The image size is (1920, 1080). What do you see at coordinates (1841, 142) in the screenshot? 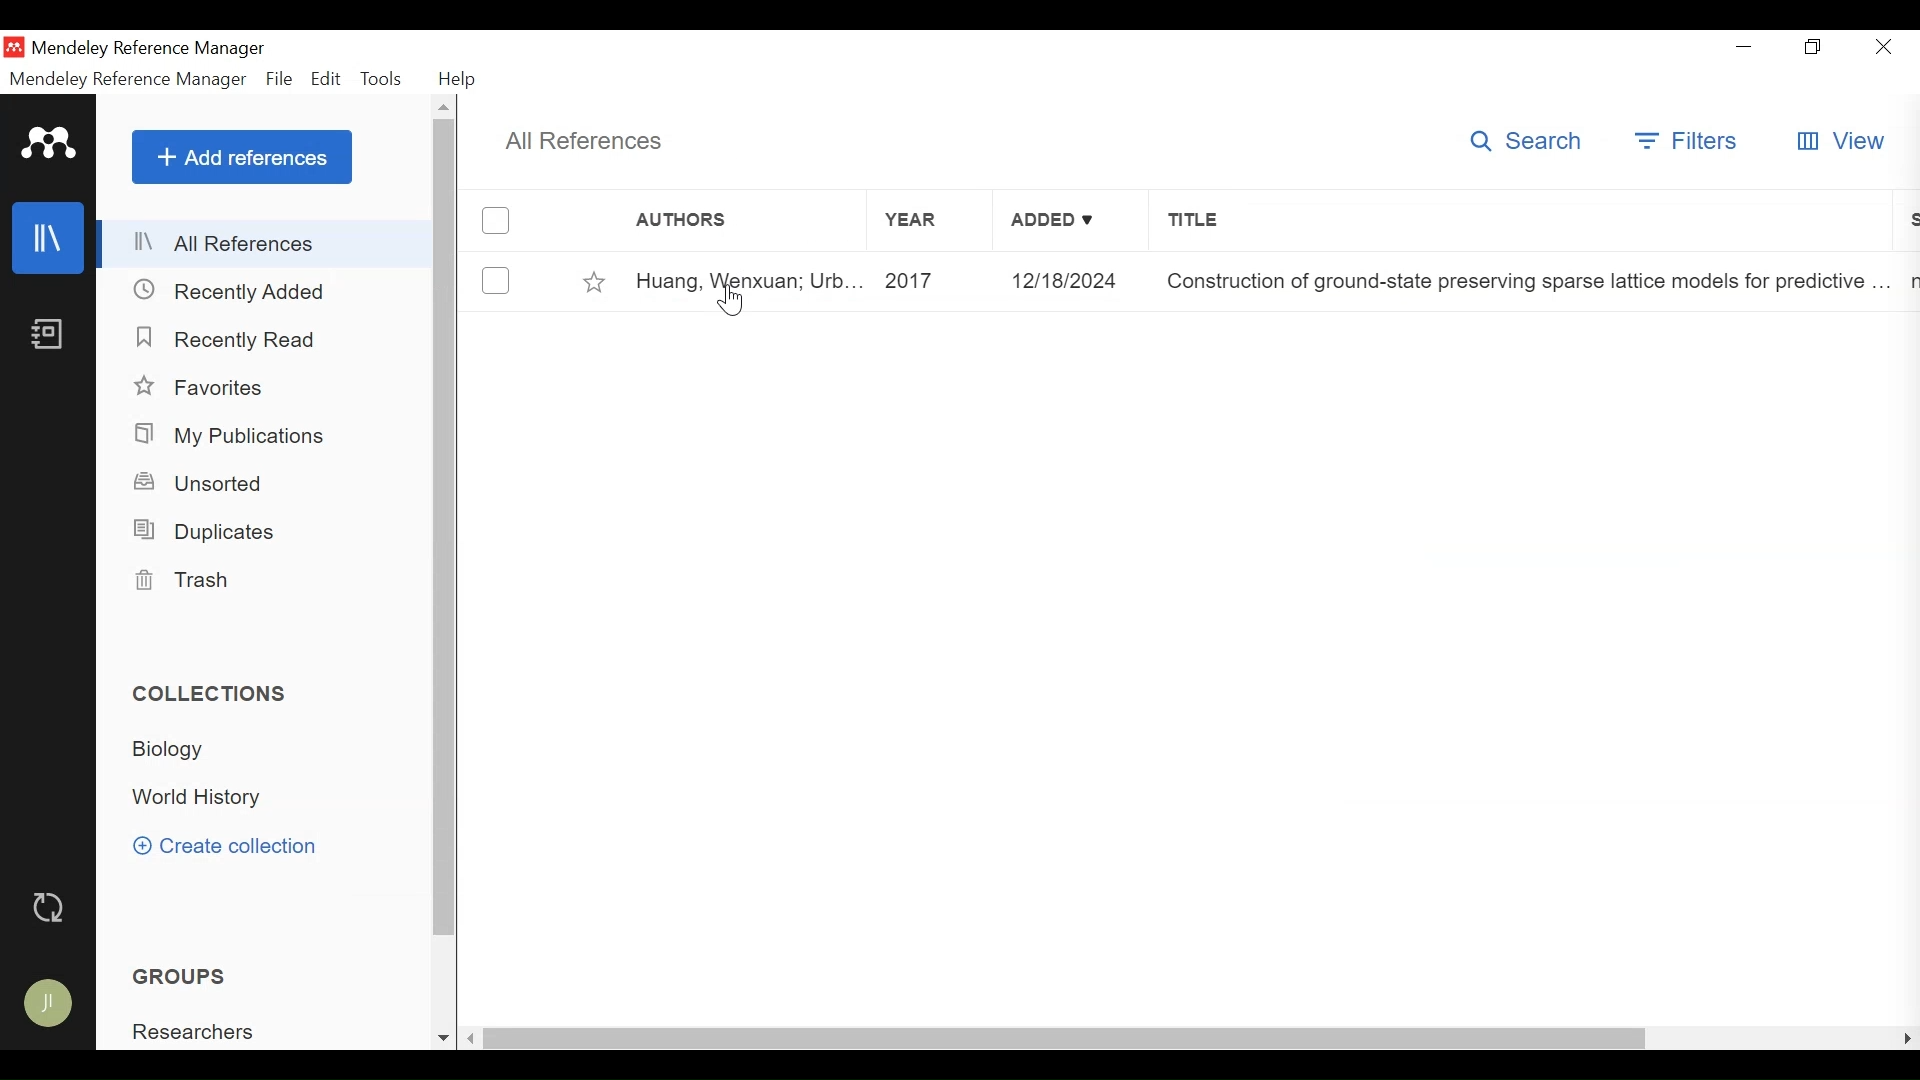
I see `View` at bounding box center [1841, 142].